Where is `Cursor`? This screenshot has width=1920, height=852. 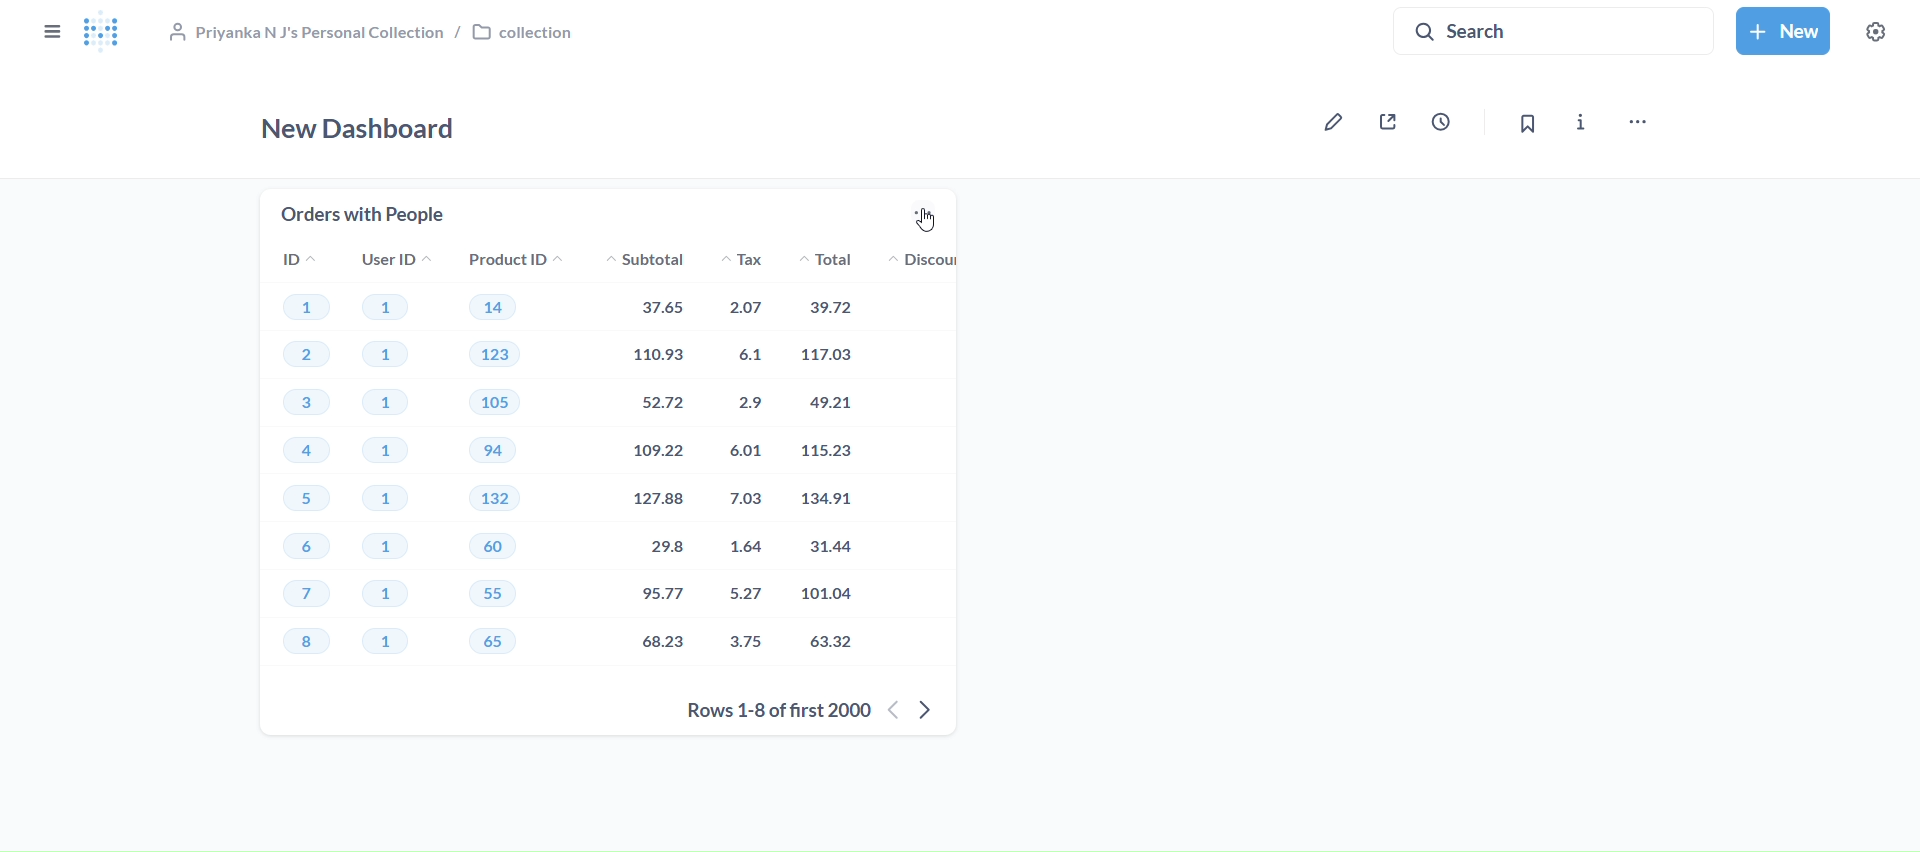
Cursor is located at coordinates (926, 219).